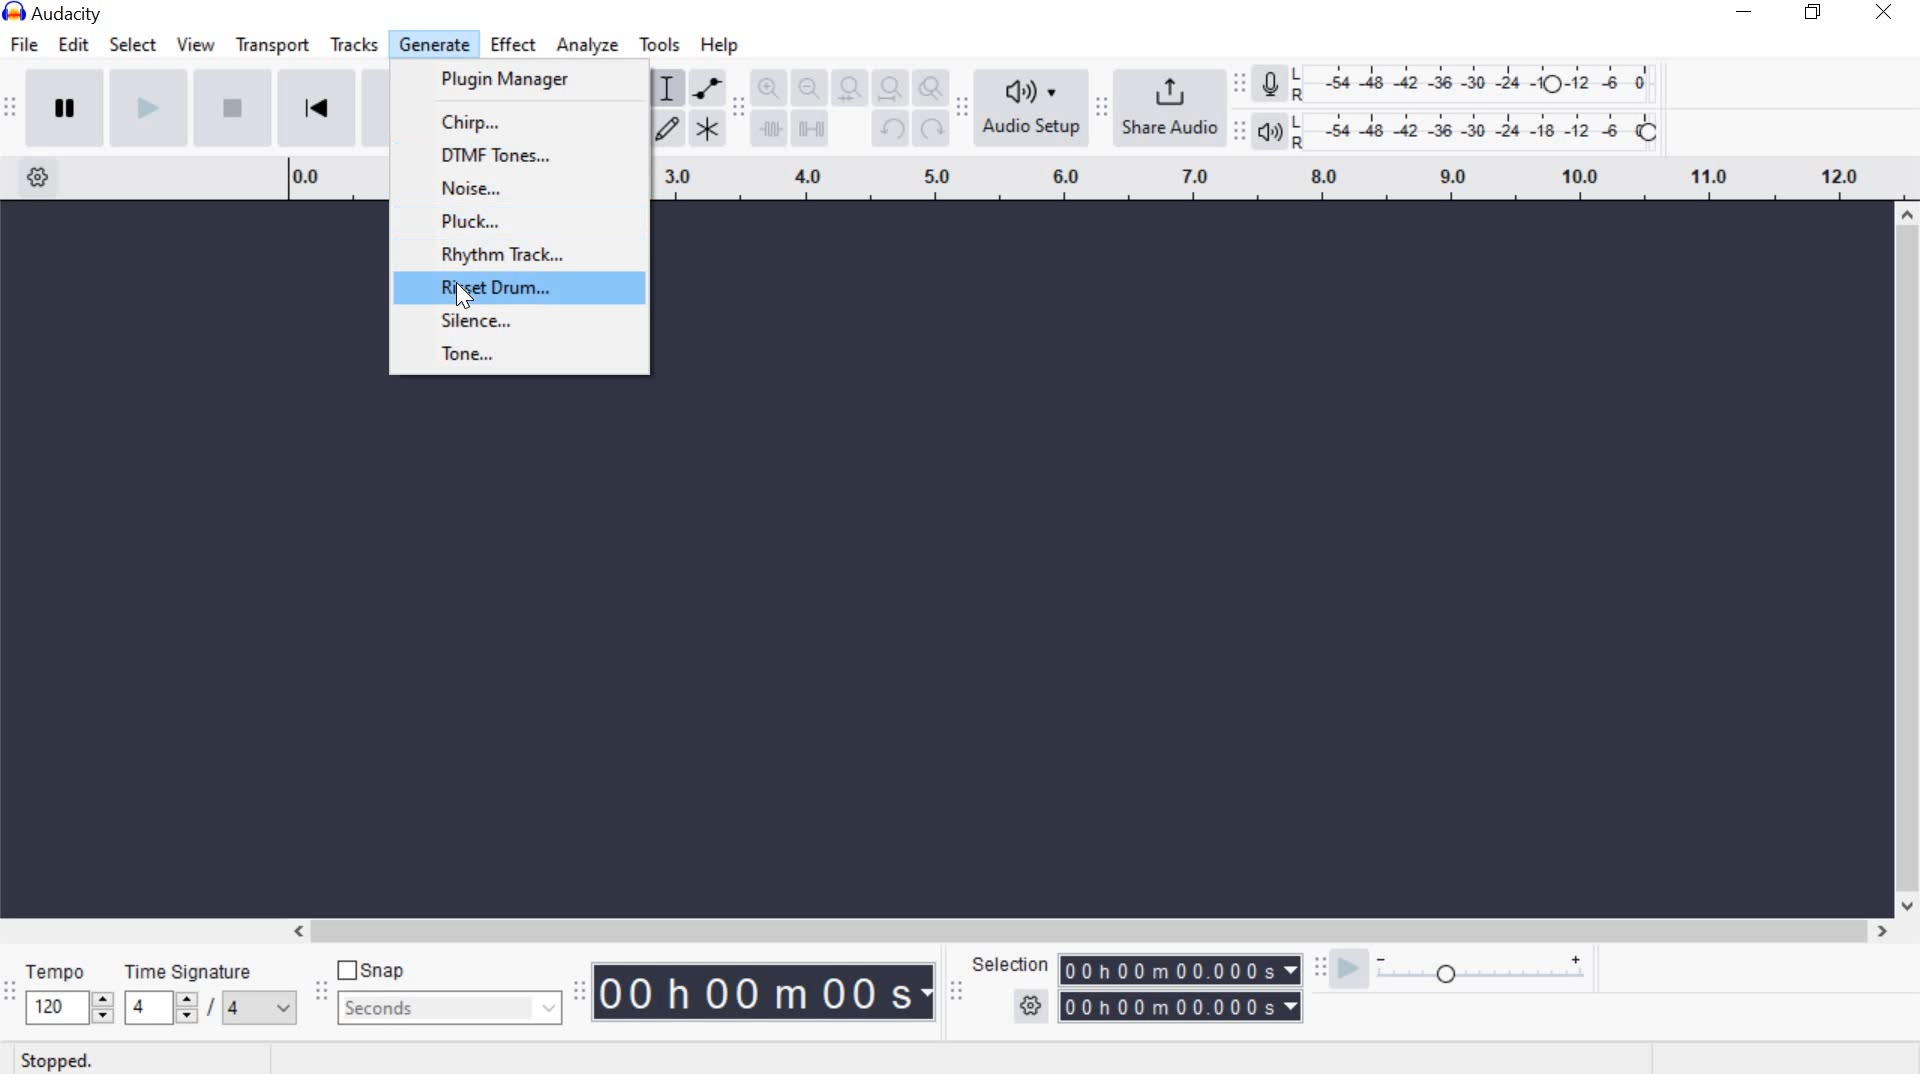  What do you see at coordinates (228, 107) in the screenshot?
I see `Stop` at bounding box center [228, 107].